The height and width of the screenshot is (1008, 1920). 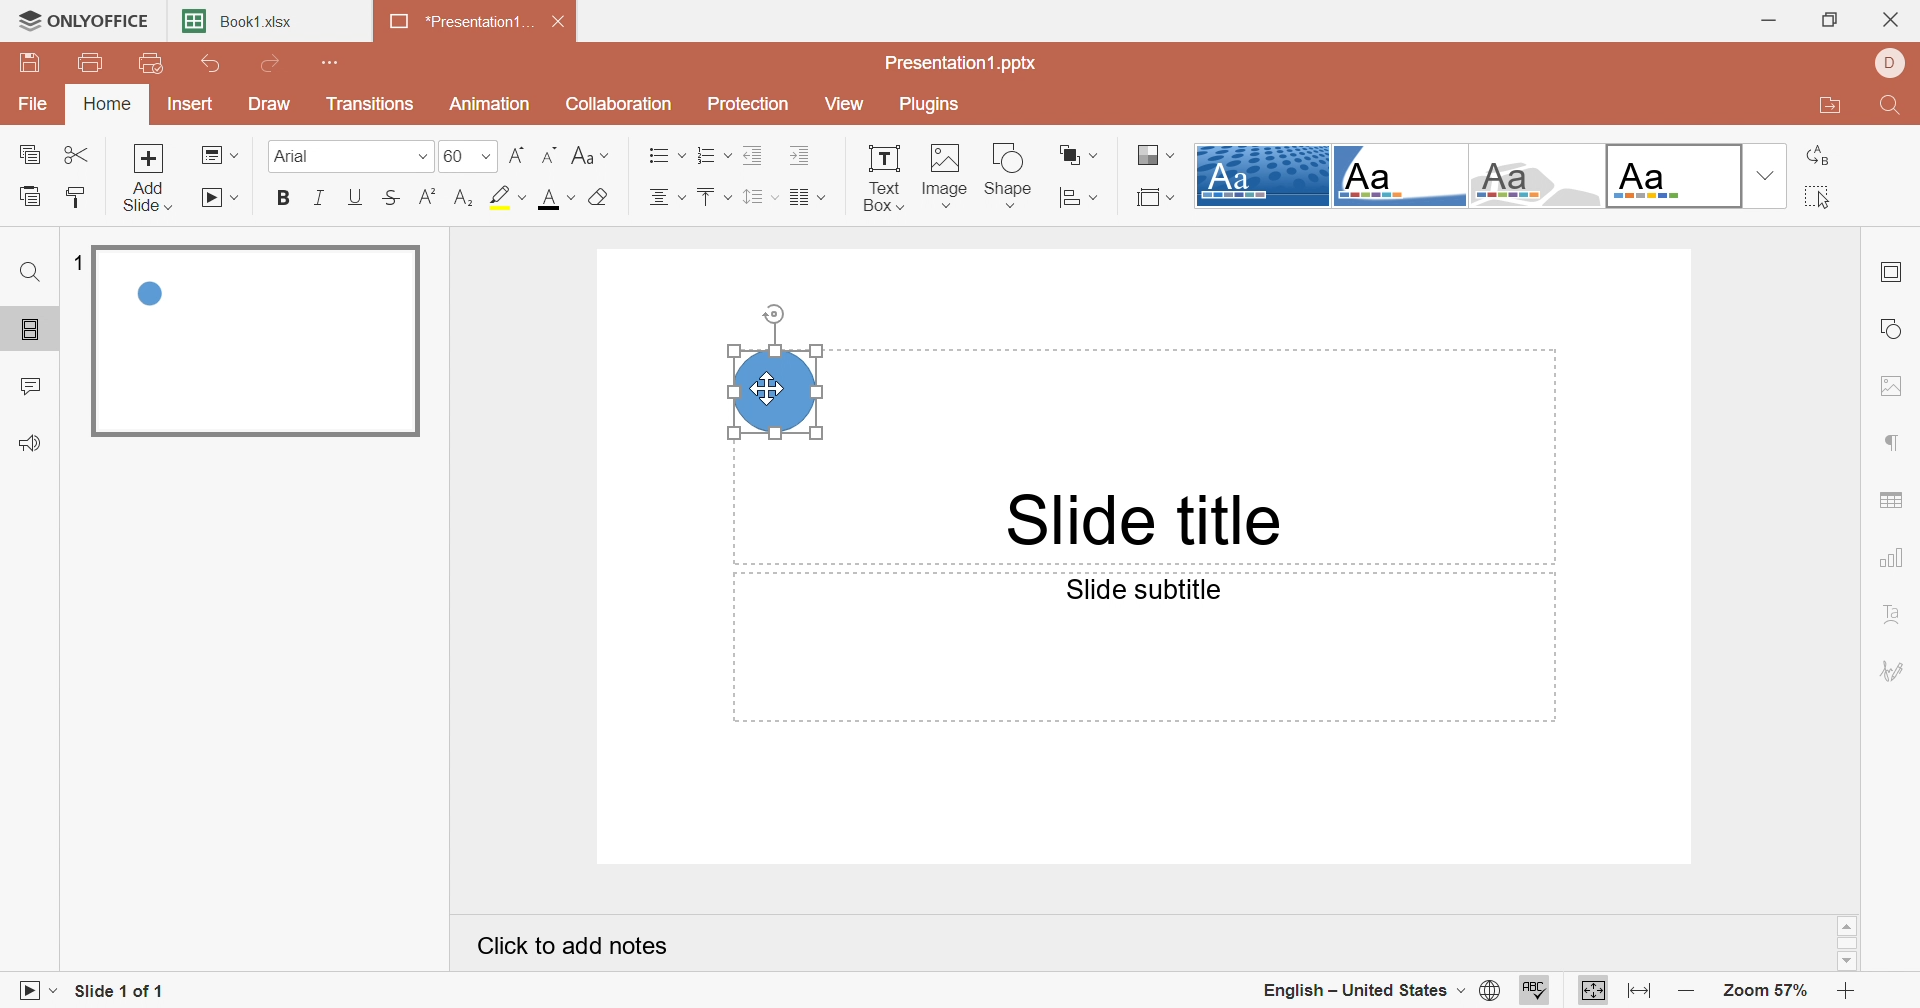 I want to click on Chart settings, so click(x=1895, y=559).